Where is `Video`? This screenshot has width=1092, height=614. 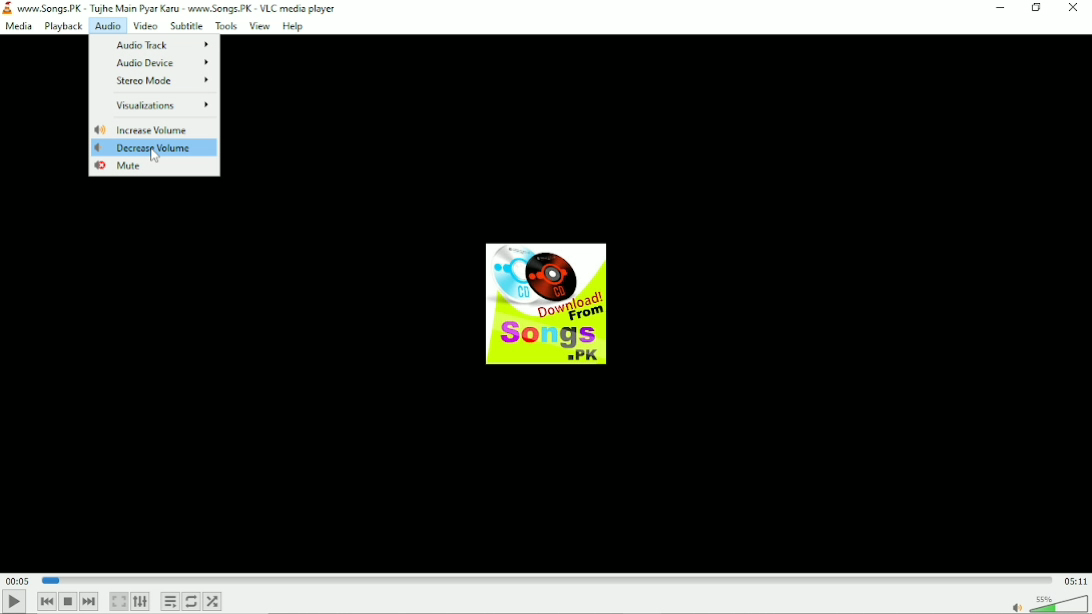
Video is located at coordinates (144, 26).